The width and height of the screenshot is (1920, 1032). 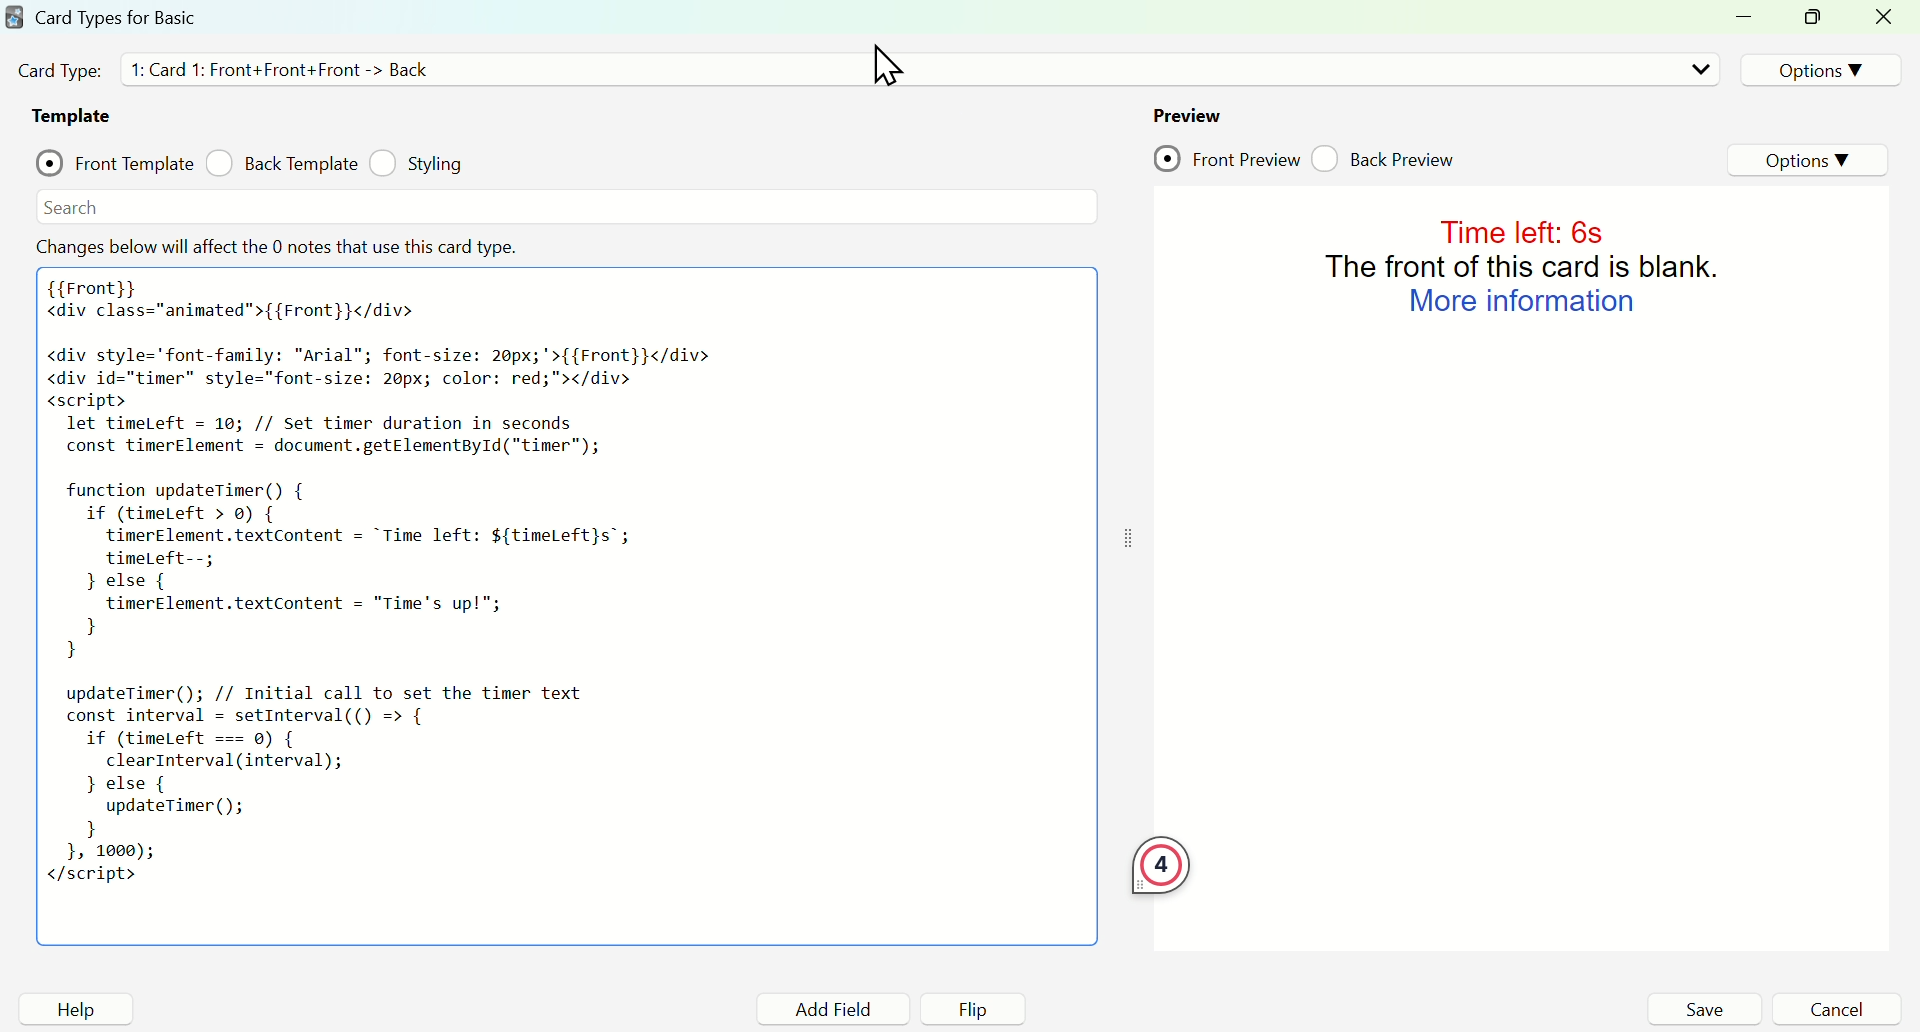 I want to click on Option, so click(x=1811, y=161).